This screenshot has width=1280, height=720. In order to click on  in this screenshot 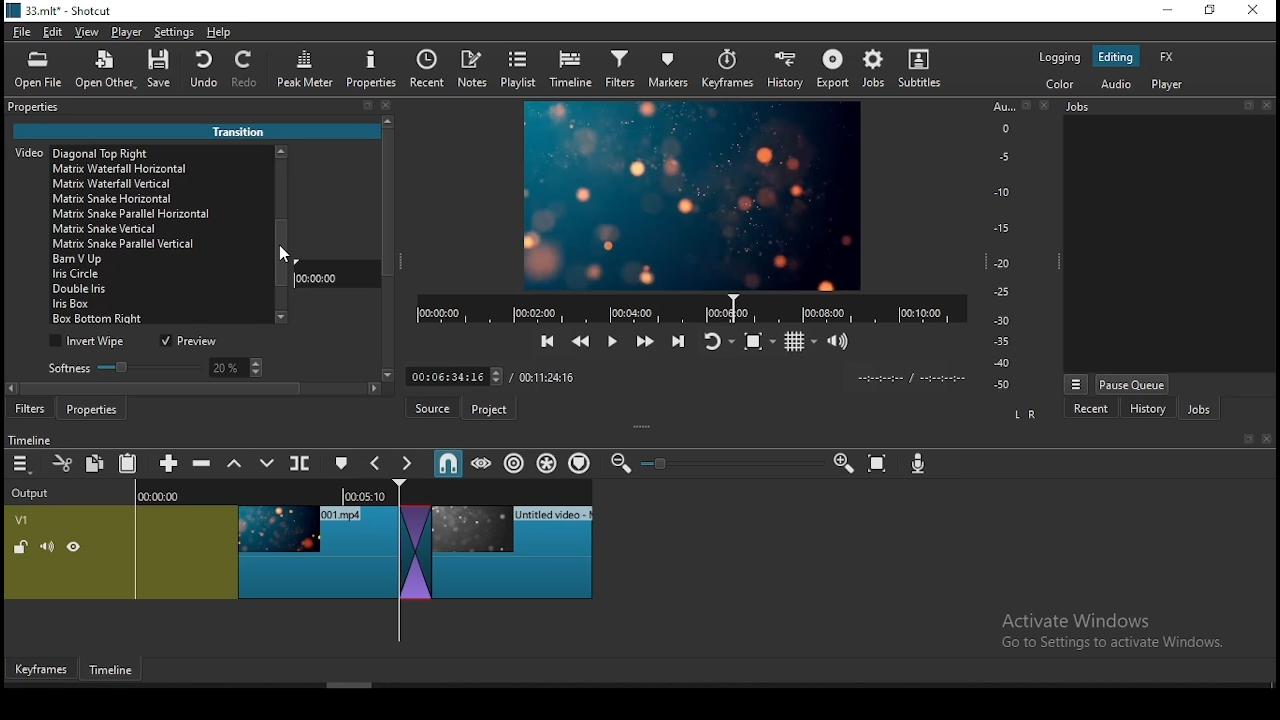, I will do `click(921, 466)`.